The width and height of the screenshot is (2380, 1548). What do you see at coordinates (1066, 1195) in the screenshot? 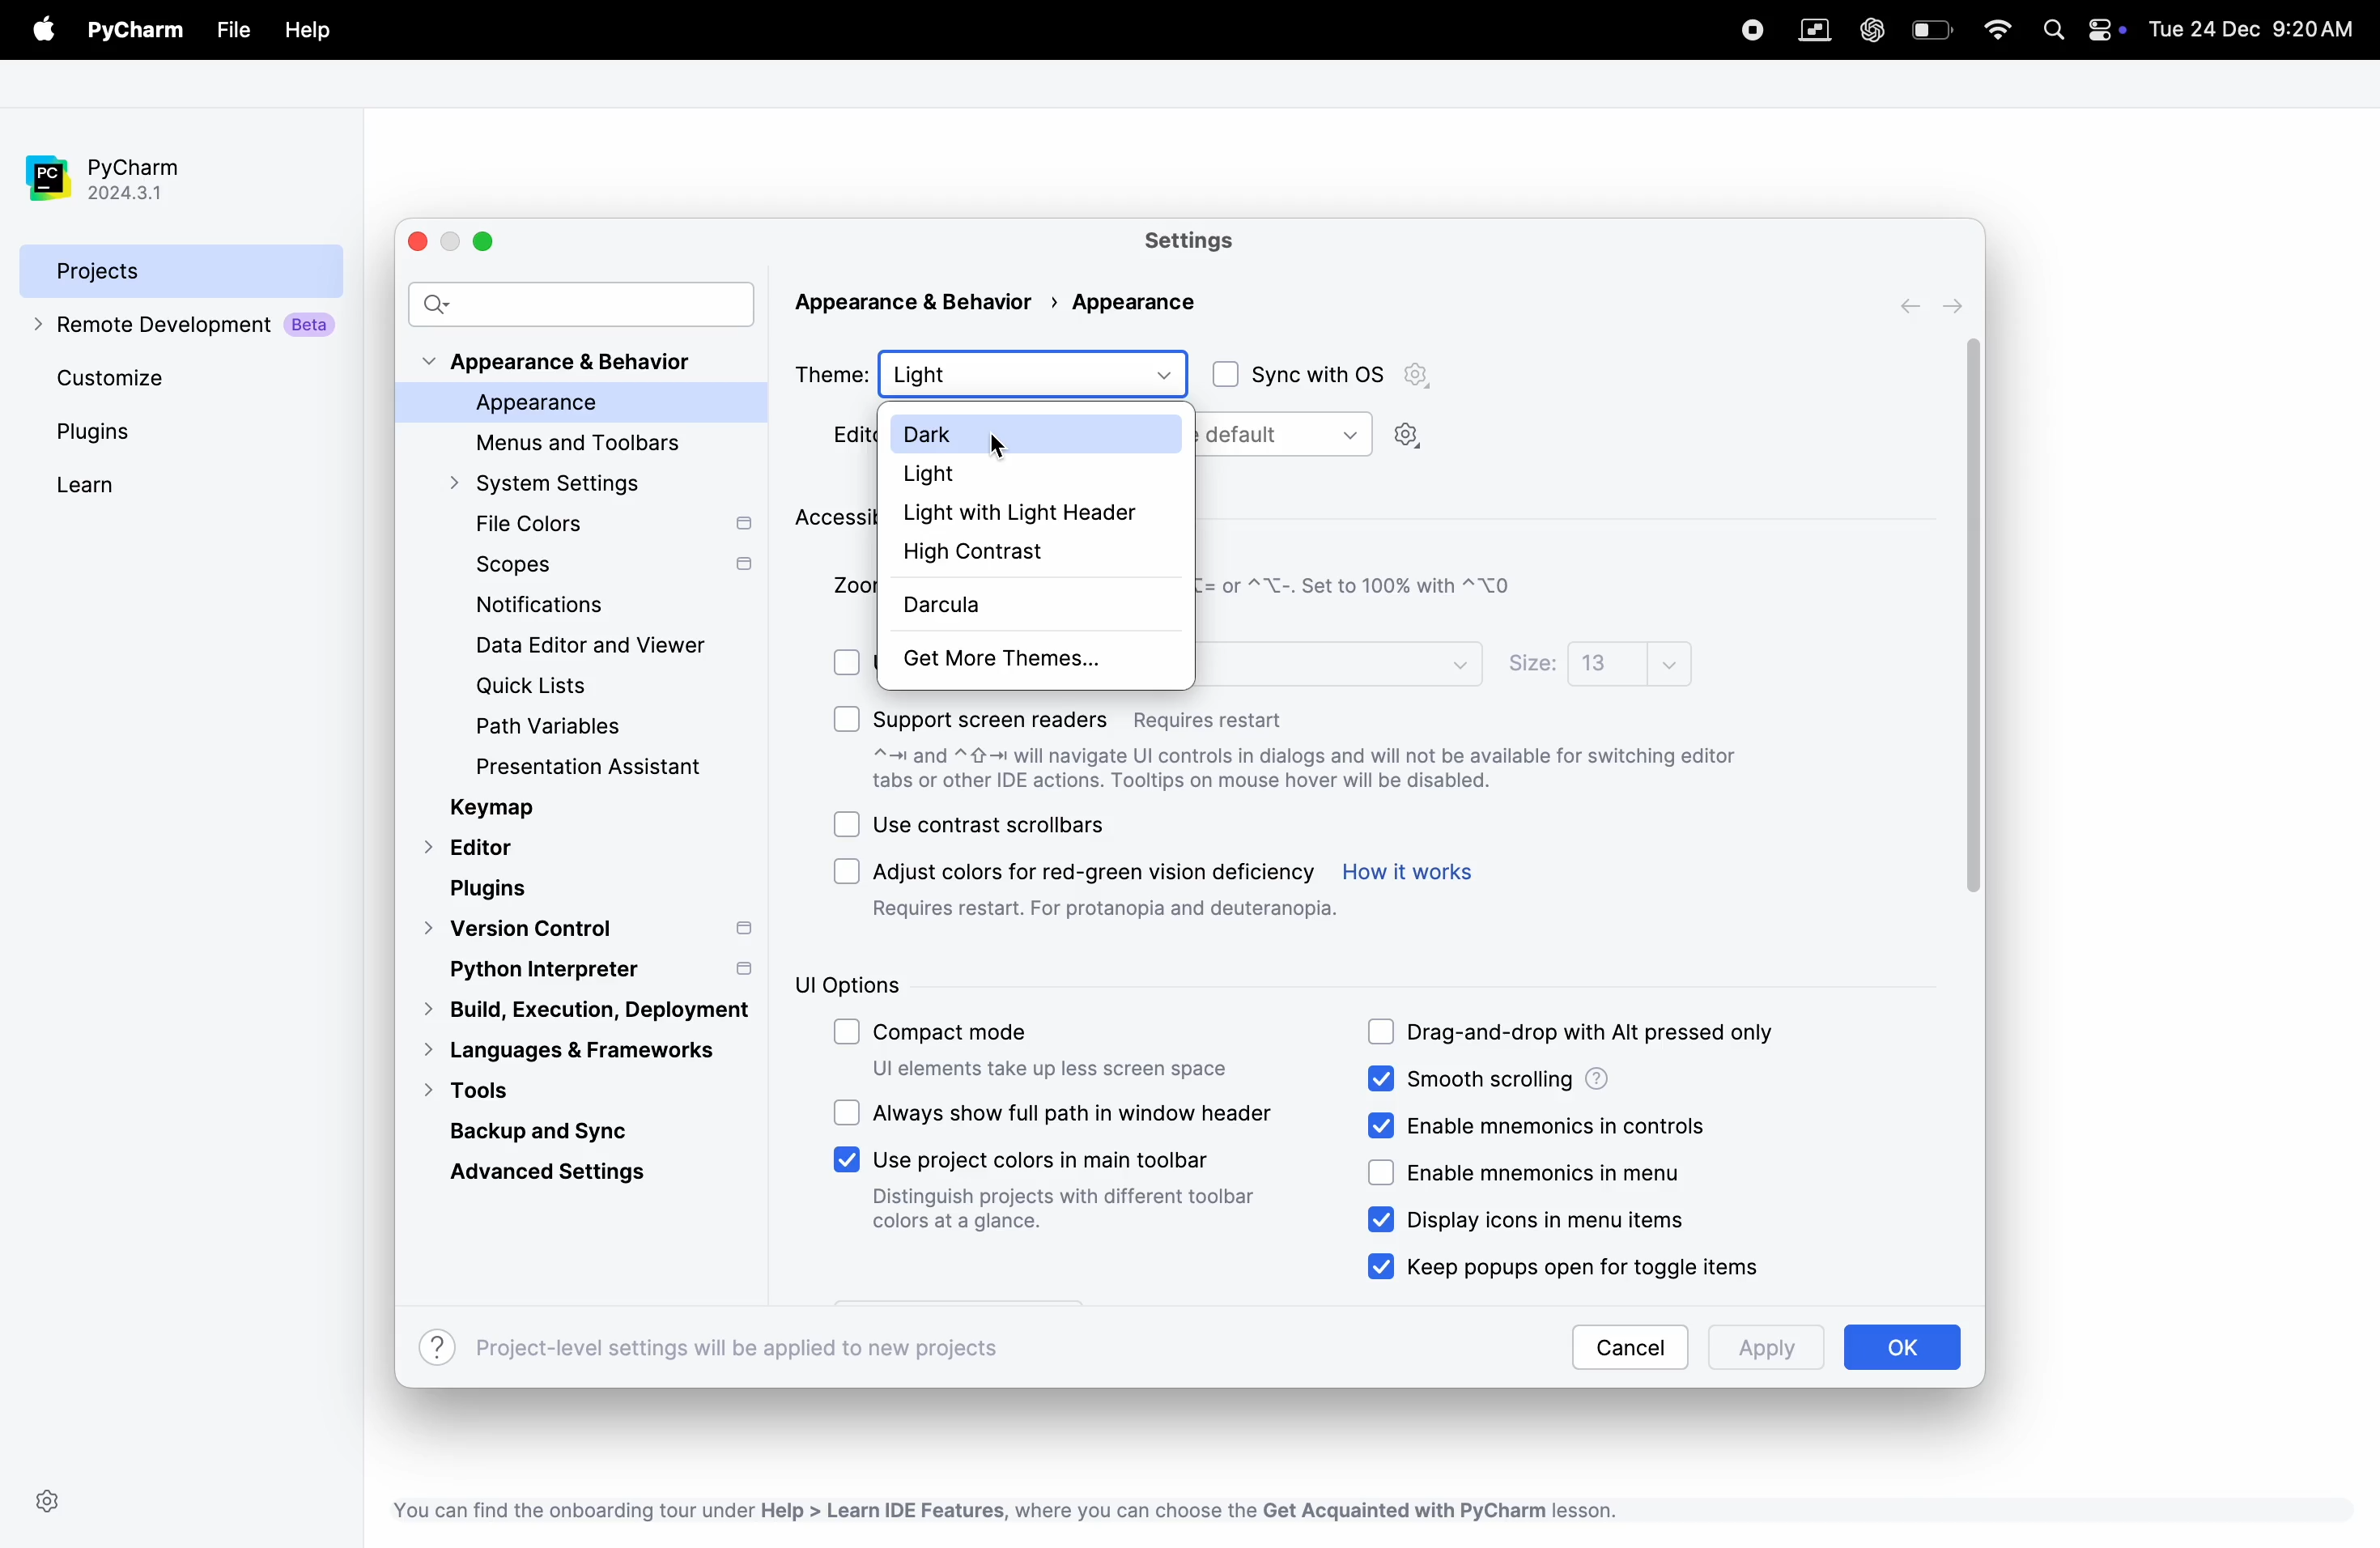
I see `use project colors toolbar` at bounding box center [1066, 1195].